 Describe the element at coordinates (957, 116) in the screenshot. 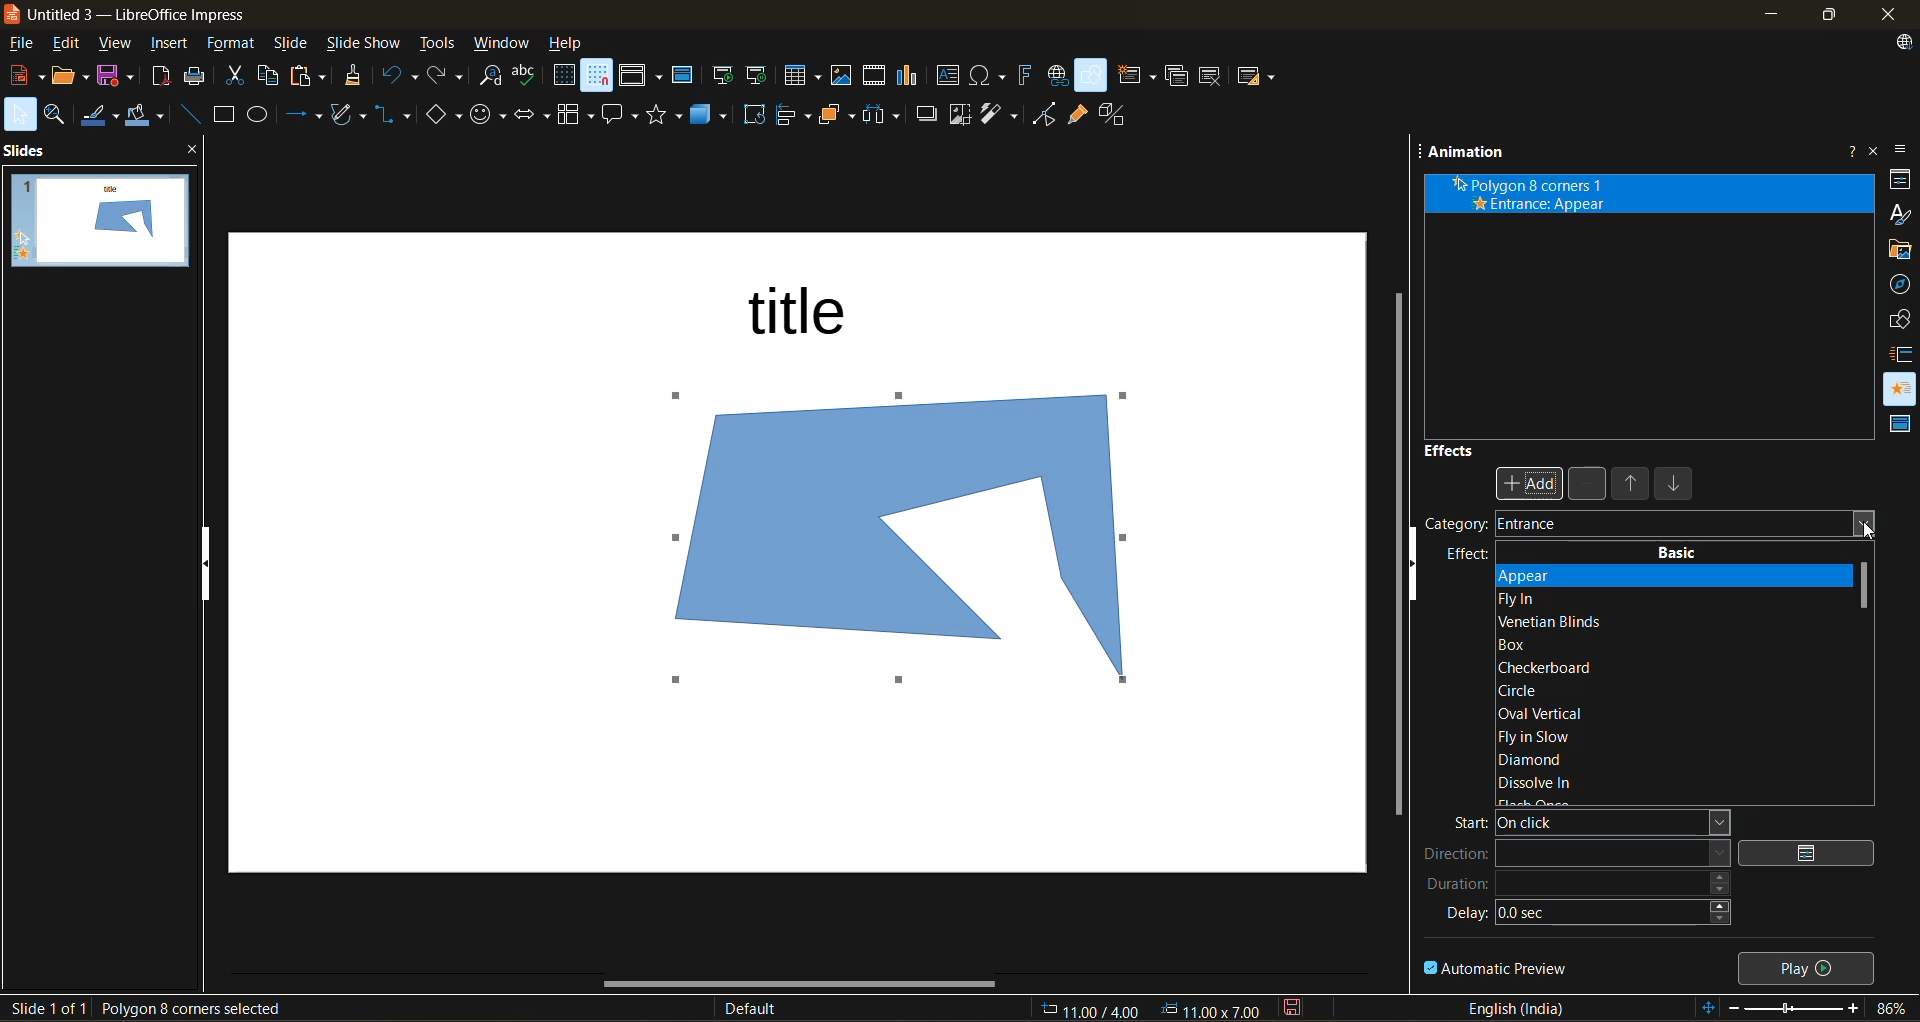

I see `crop image` at that location.